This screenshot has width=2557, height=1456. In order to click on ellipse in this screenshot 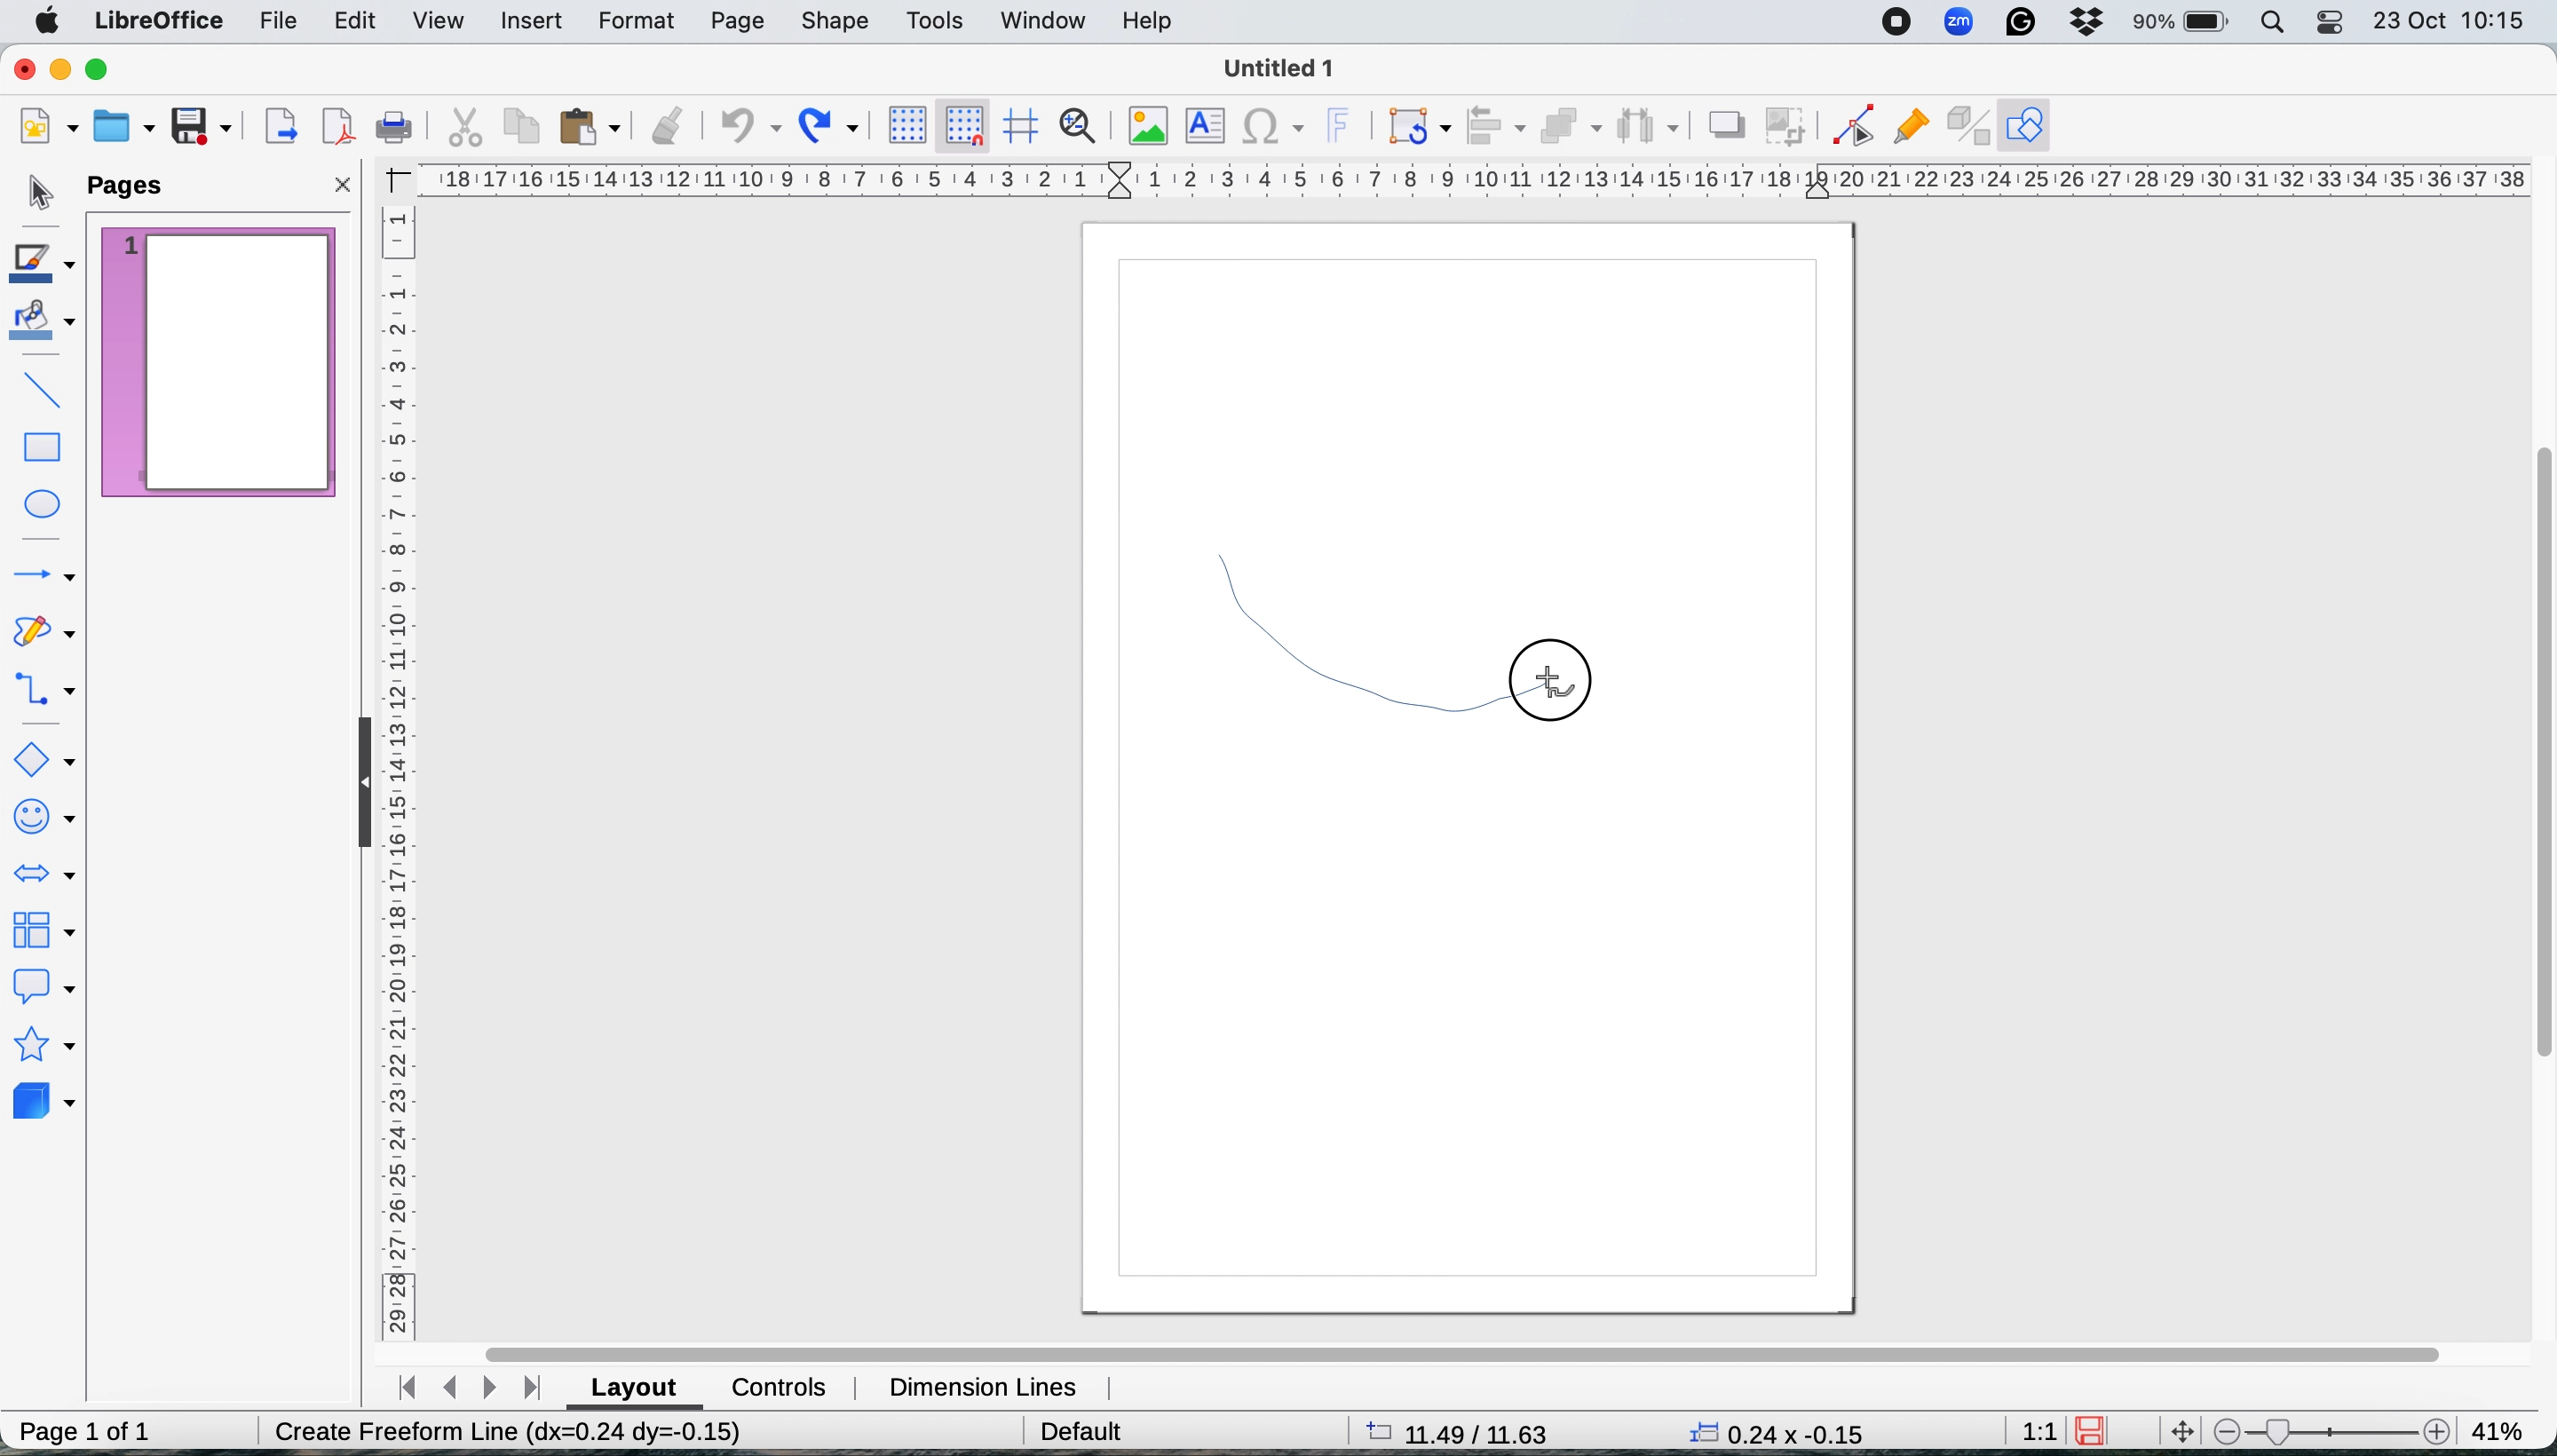, I will do `click(48, 498)`.